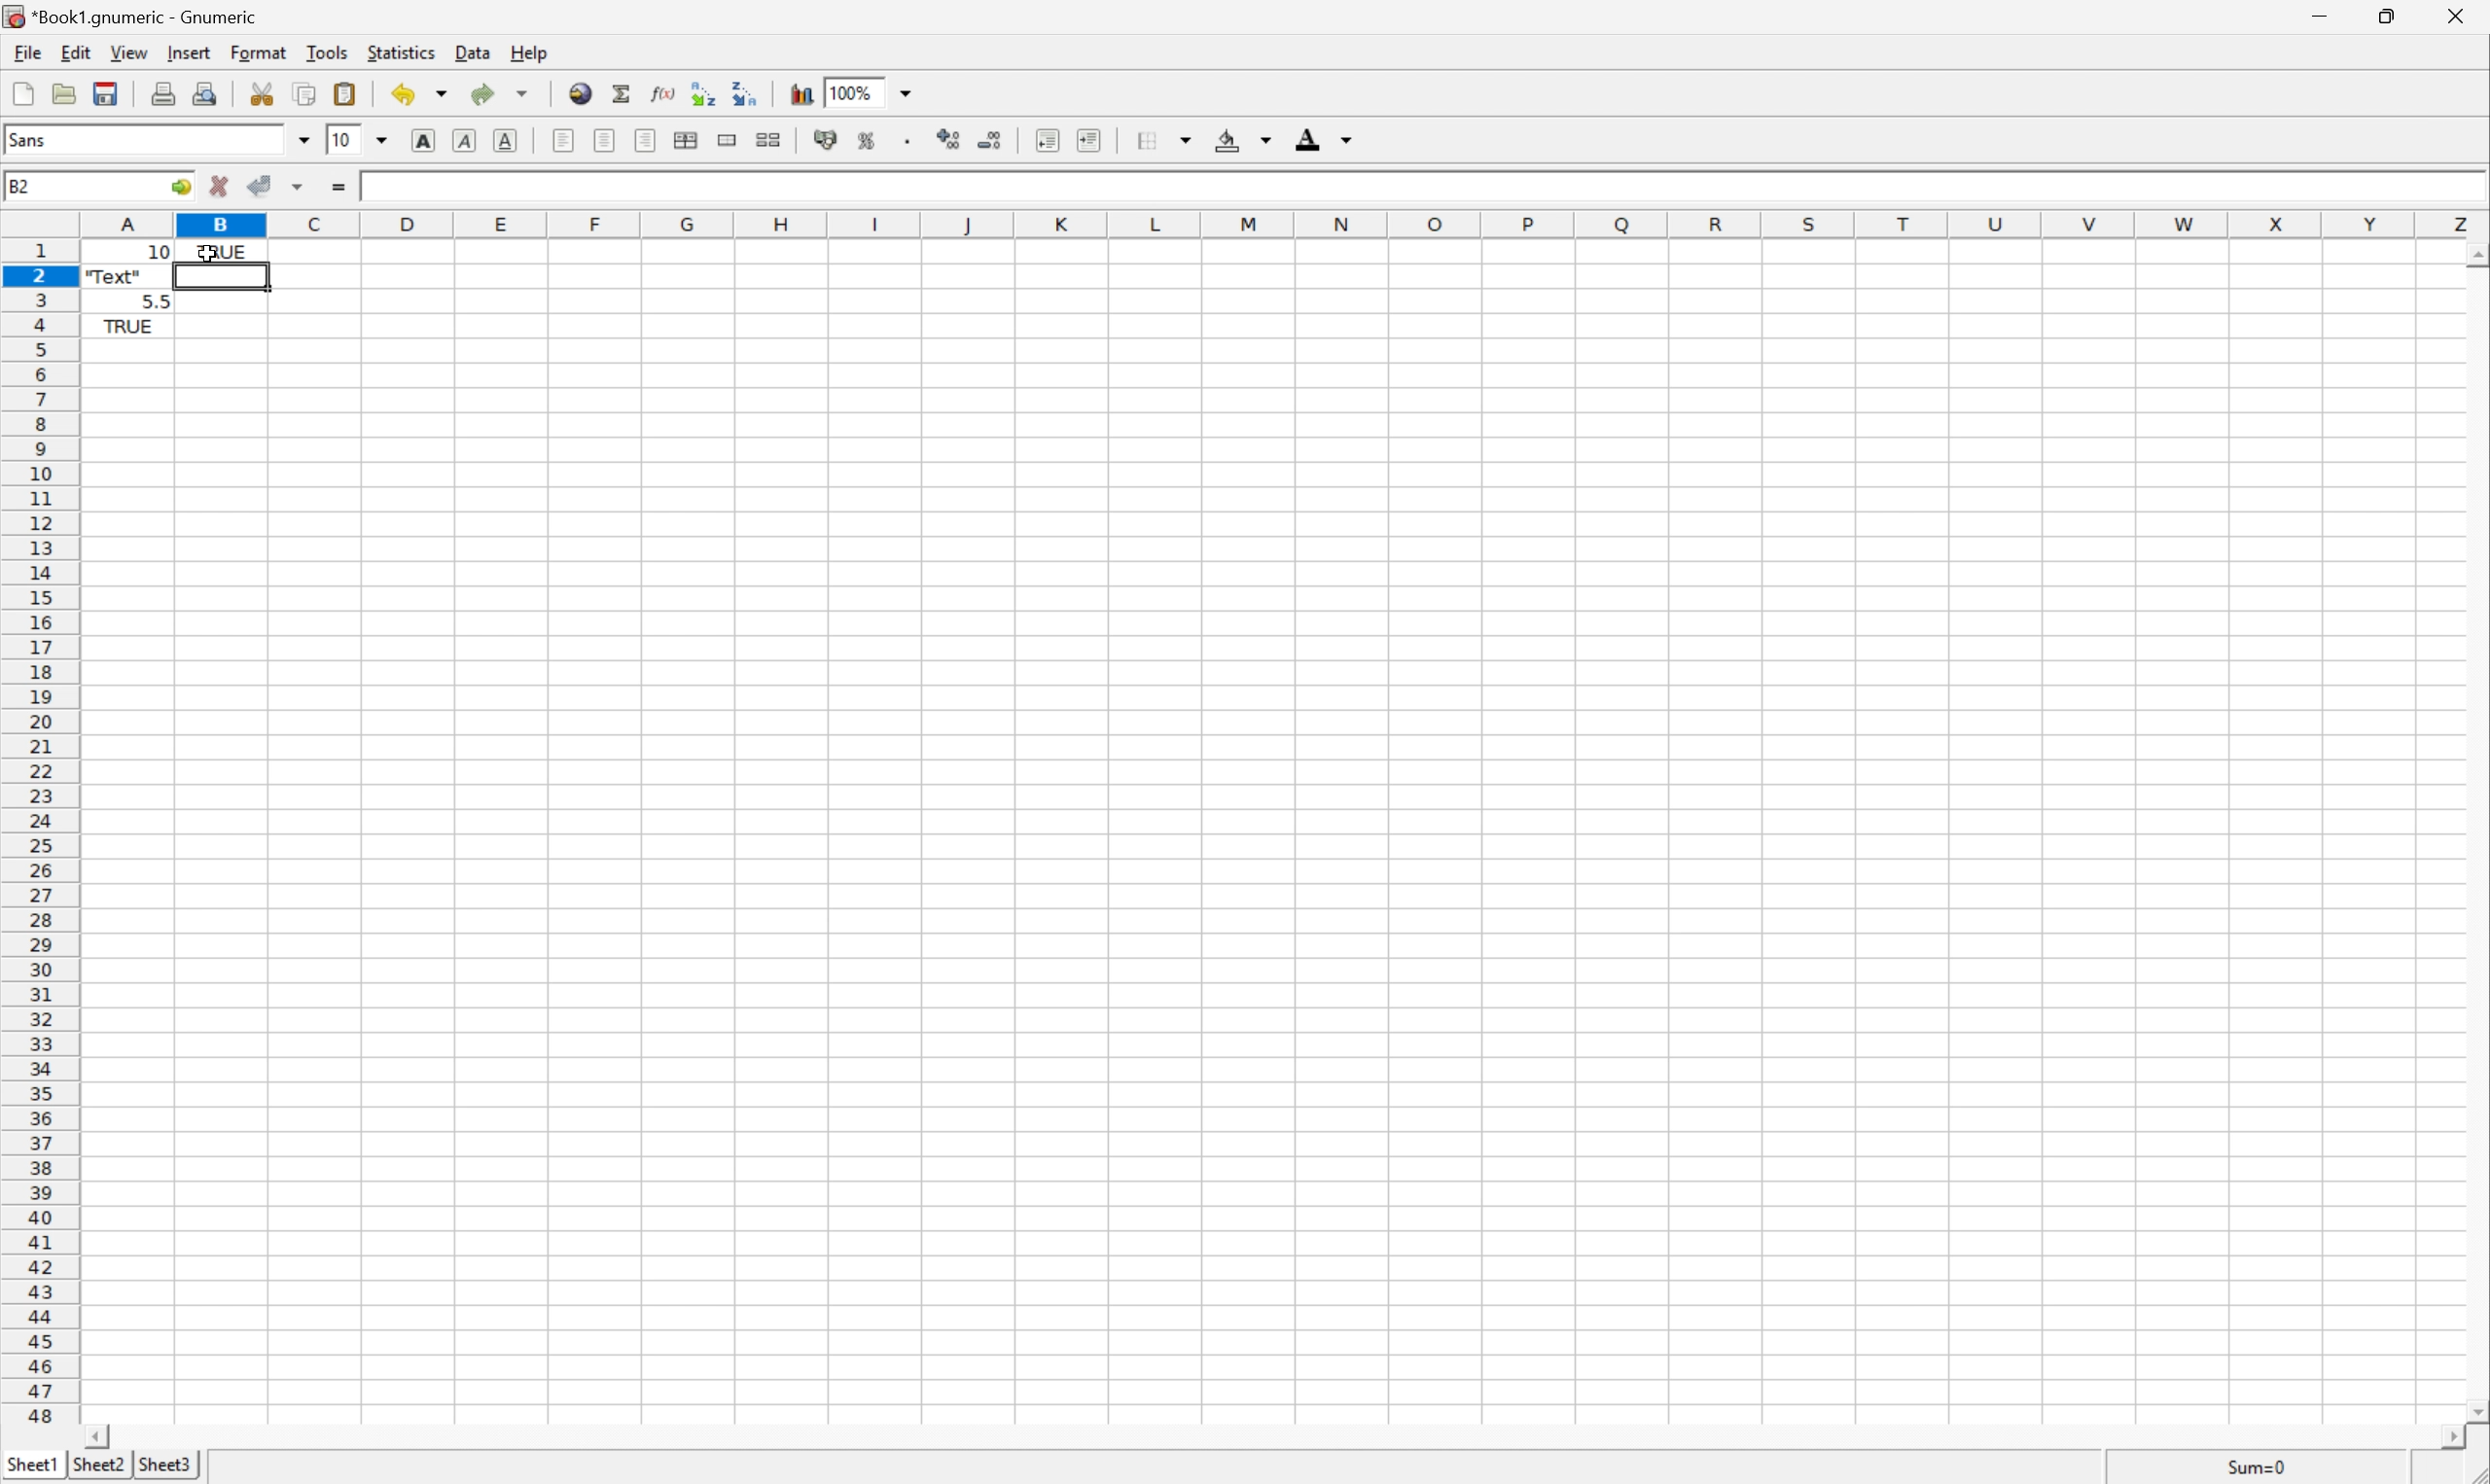 This screenshot has height=1484, width=2490. What do you see at coordinates (1283, 220) in the screenshot?
I see `Column names` at bounding box center [1283, 220].